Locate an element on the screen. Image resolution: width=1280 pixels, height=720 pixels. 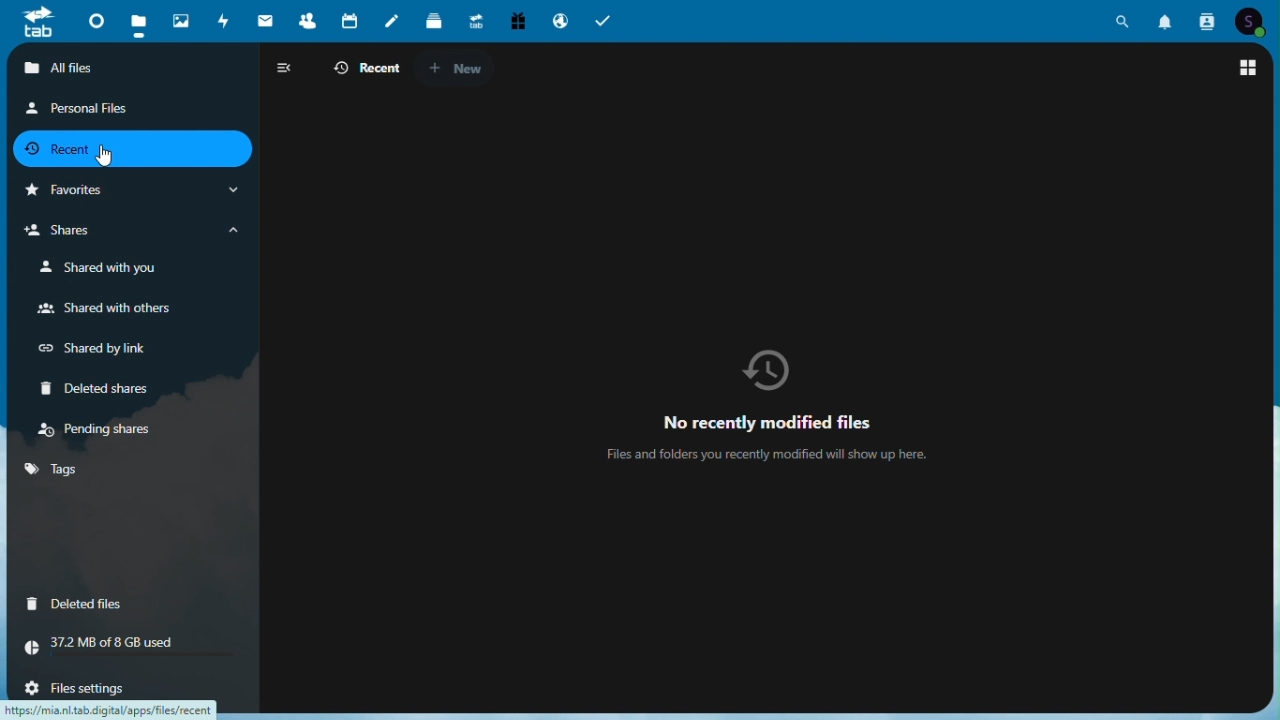
 is located at coordinates (454, 68).